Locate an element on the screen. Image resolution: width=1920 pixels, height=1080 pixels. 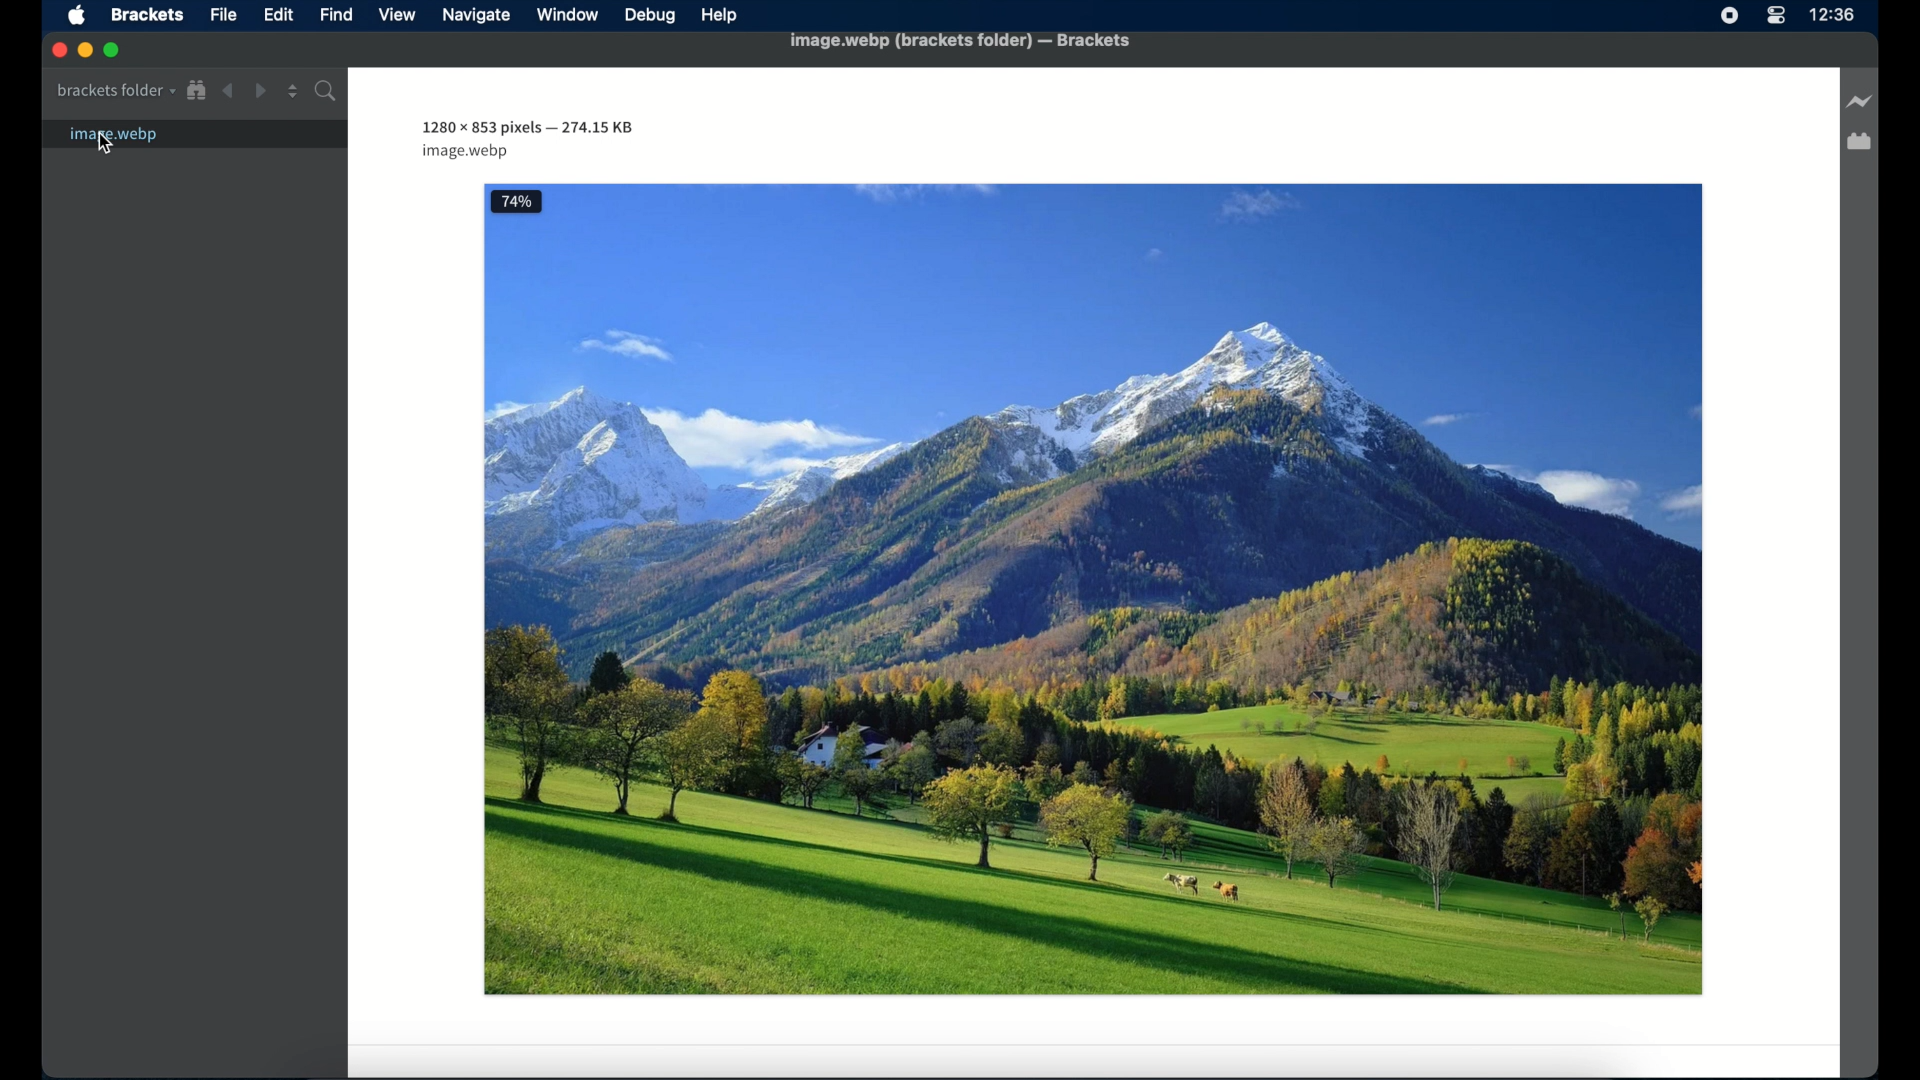
Debug is located at coordinates (650, 17).